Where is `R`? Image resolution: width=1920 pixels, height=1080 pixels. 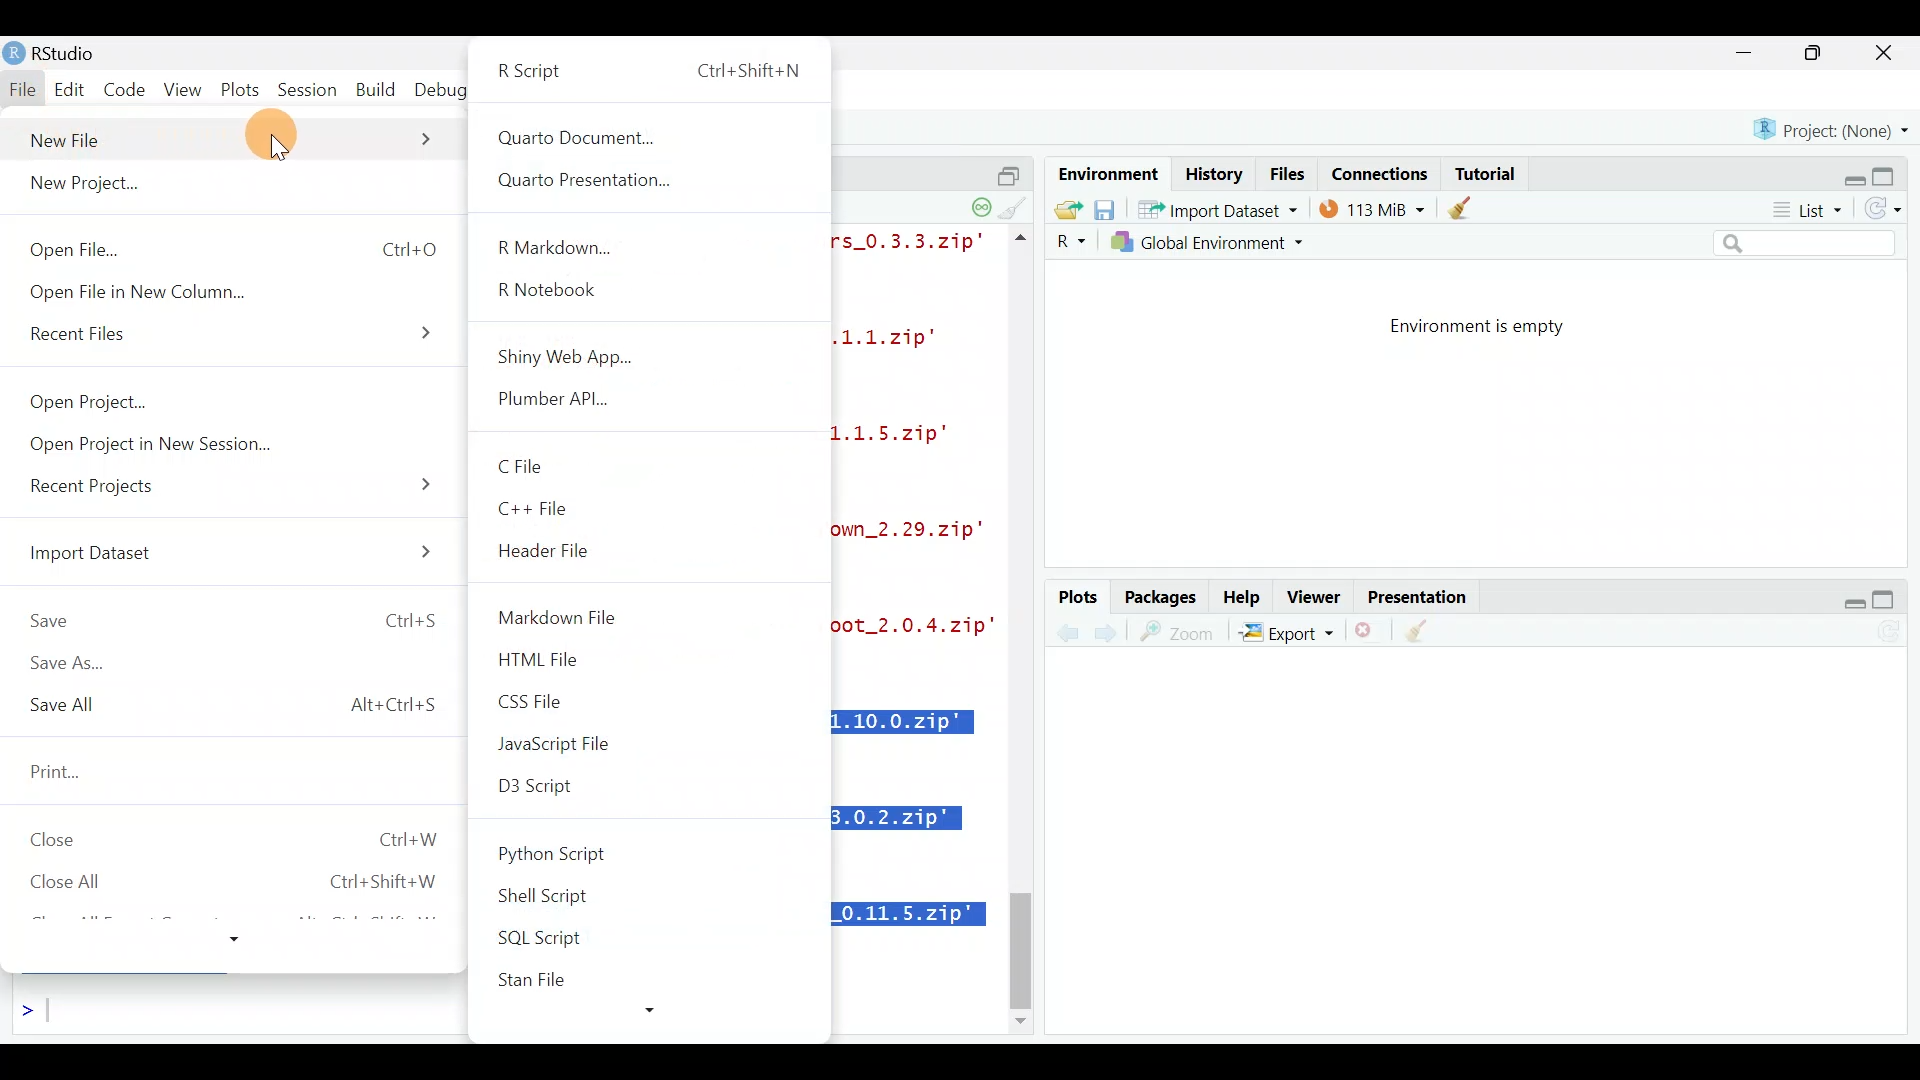
R is located at coordinates (1068, 242).